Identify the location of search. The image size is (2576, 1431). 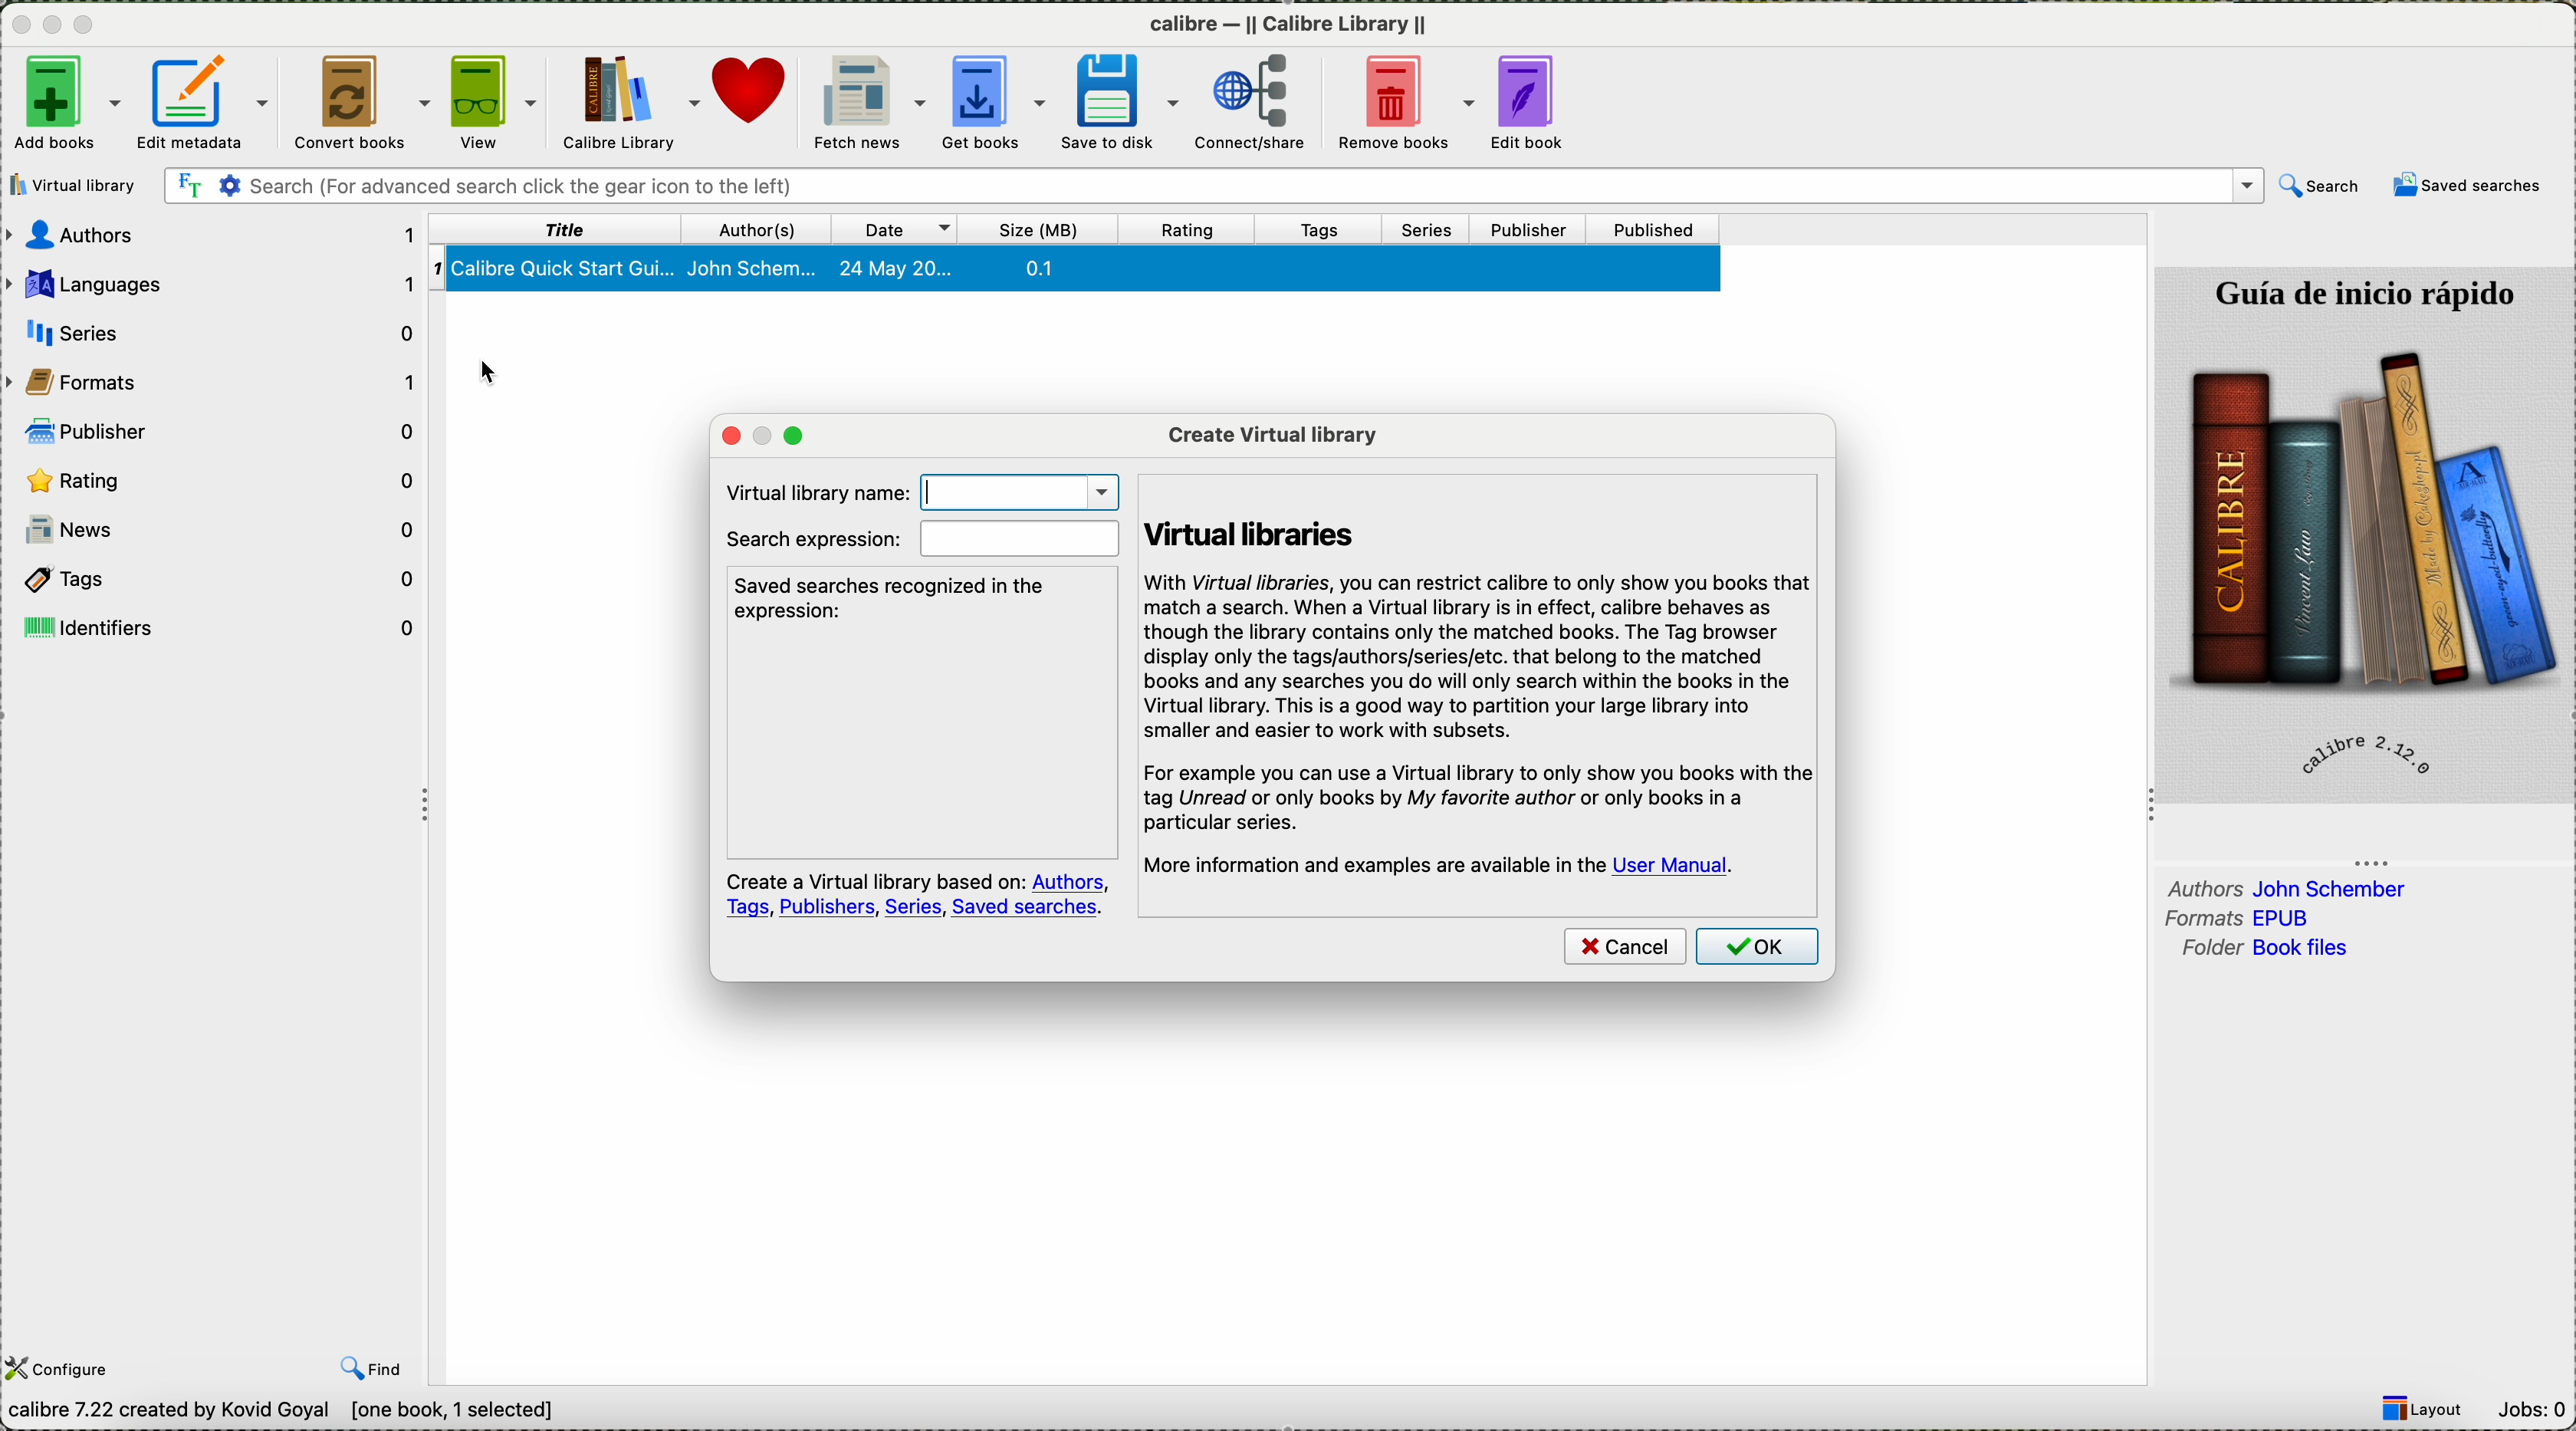
(1211, 186).